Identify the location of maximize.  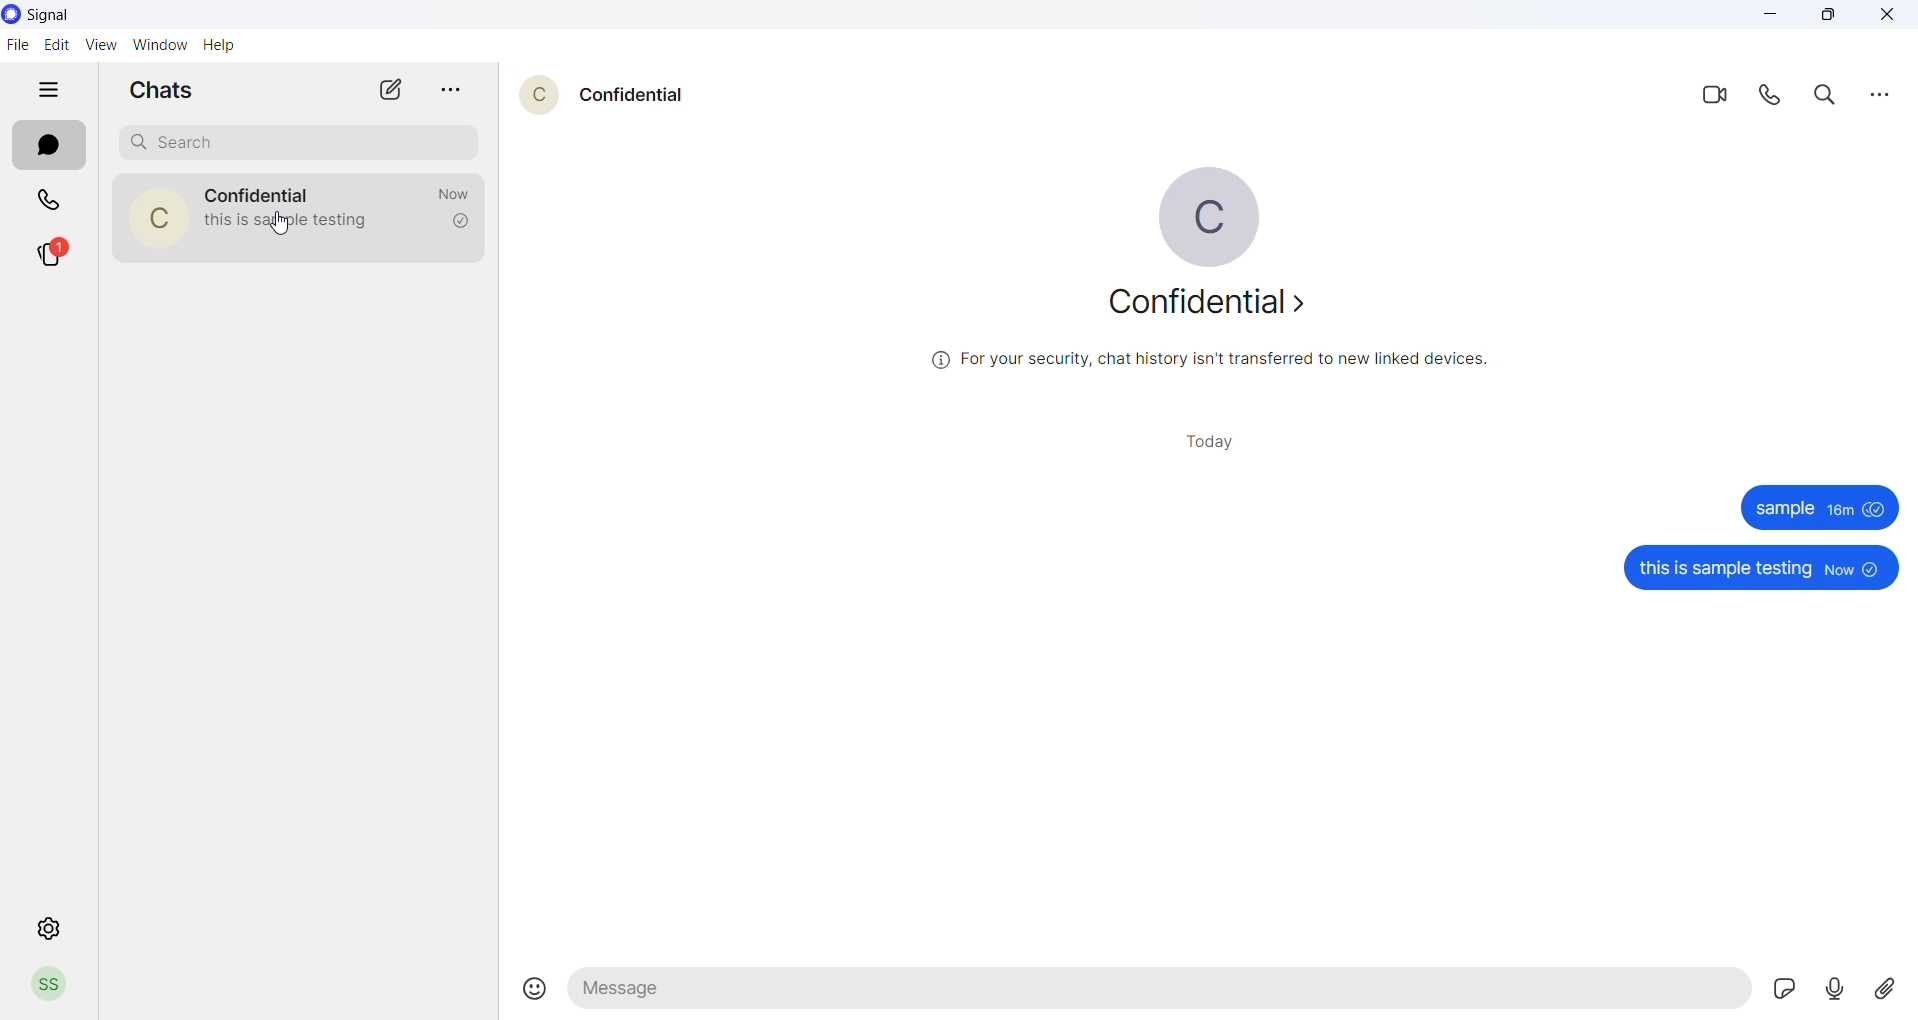
(1834, 19).